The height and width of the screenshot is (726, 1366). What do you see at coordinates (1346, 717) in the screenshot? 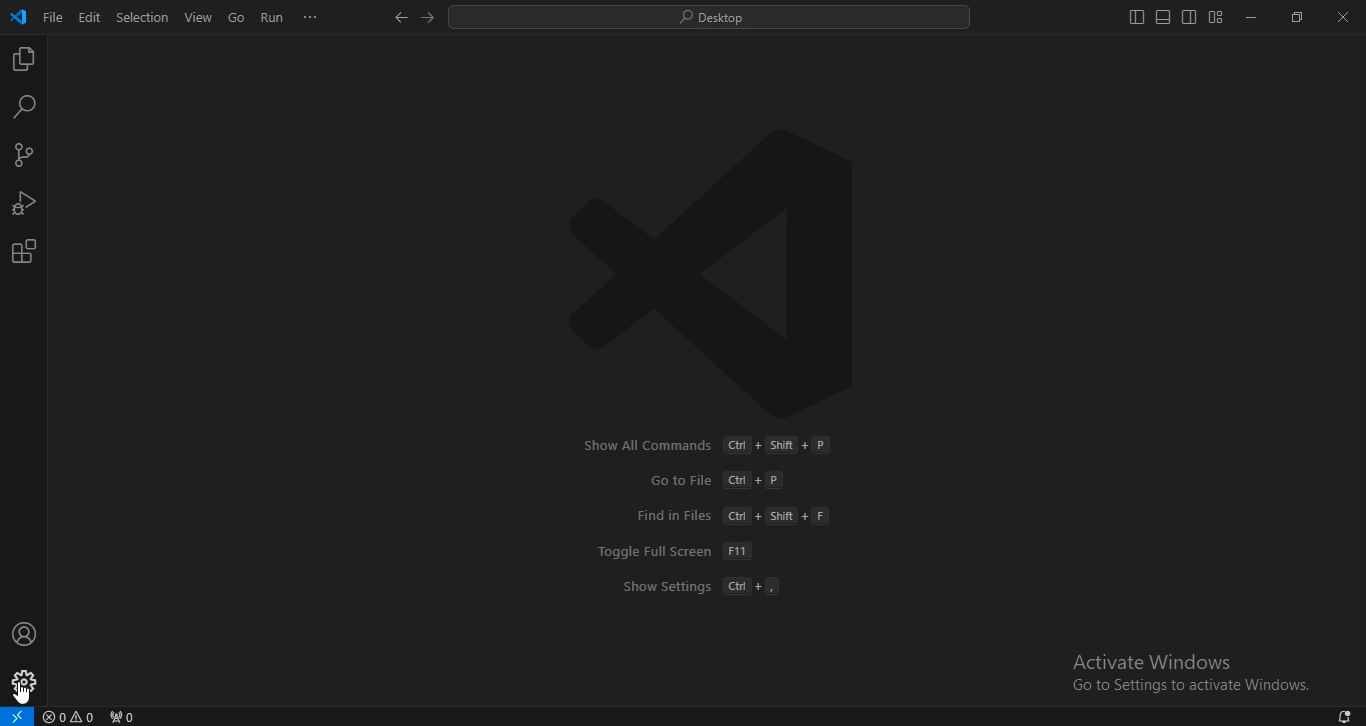
I see `notifications` at bounding box center [1346, 717].